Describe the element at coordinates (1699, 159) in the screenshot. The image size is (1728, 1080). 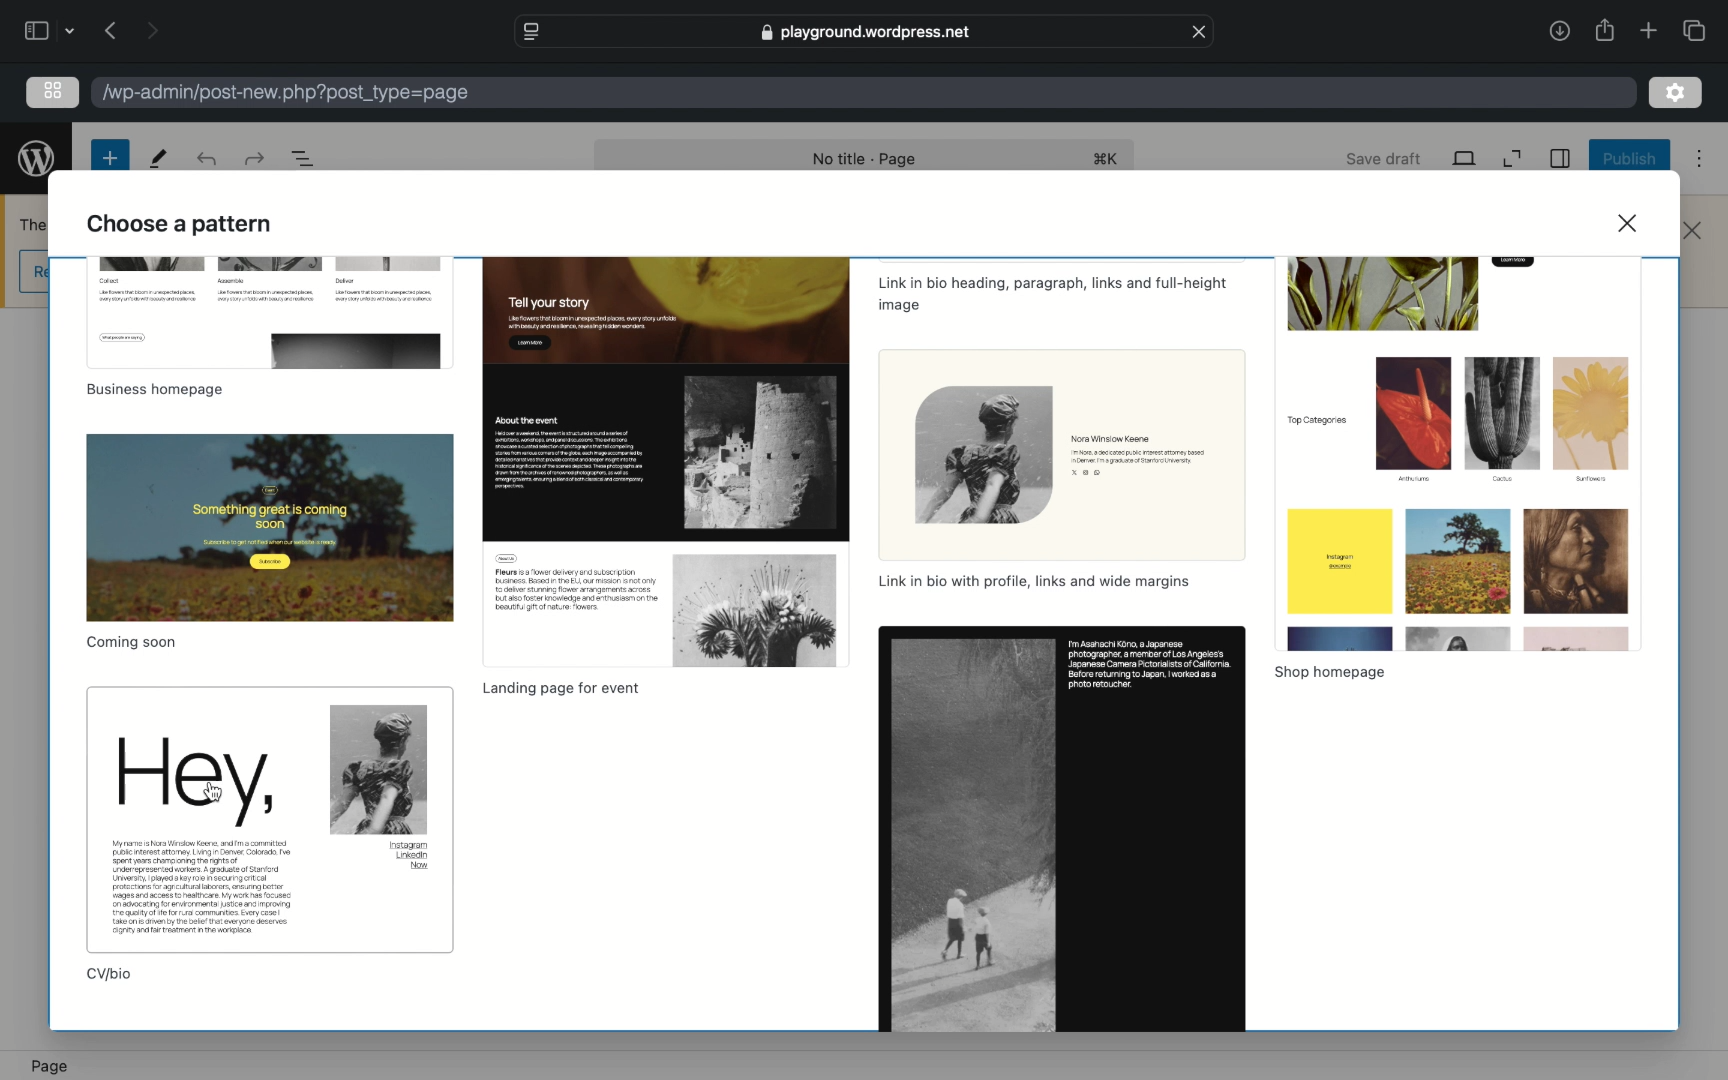
I see `more options` at that location.